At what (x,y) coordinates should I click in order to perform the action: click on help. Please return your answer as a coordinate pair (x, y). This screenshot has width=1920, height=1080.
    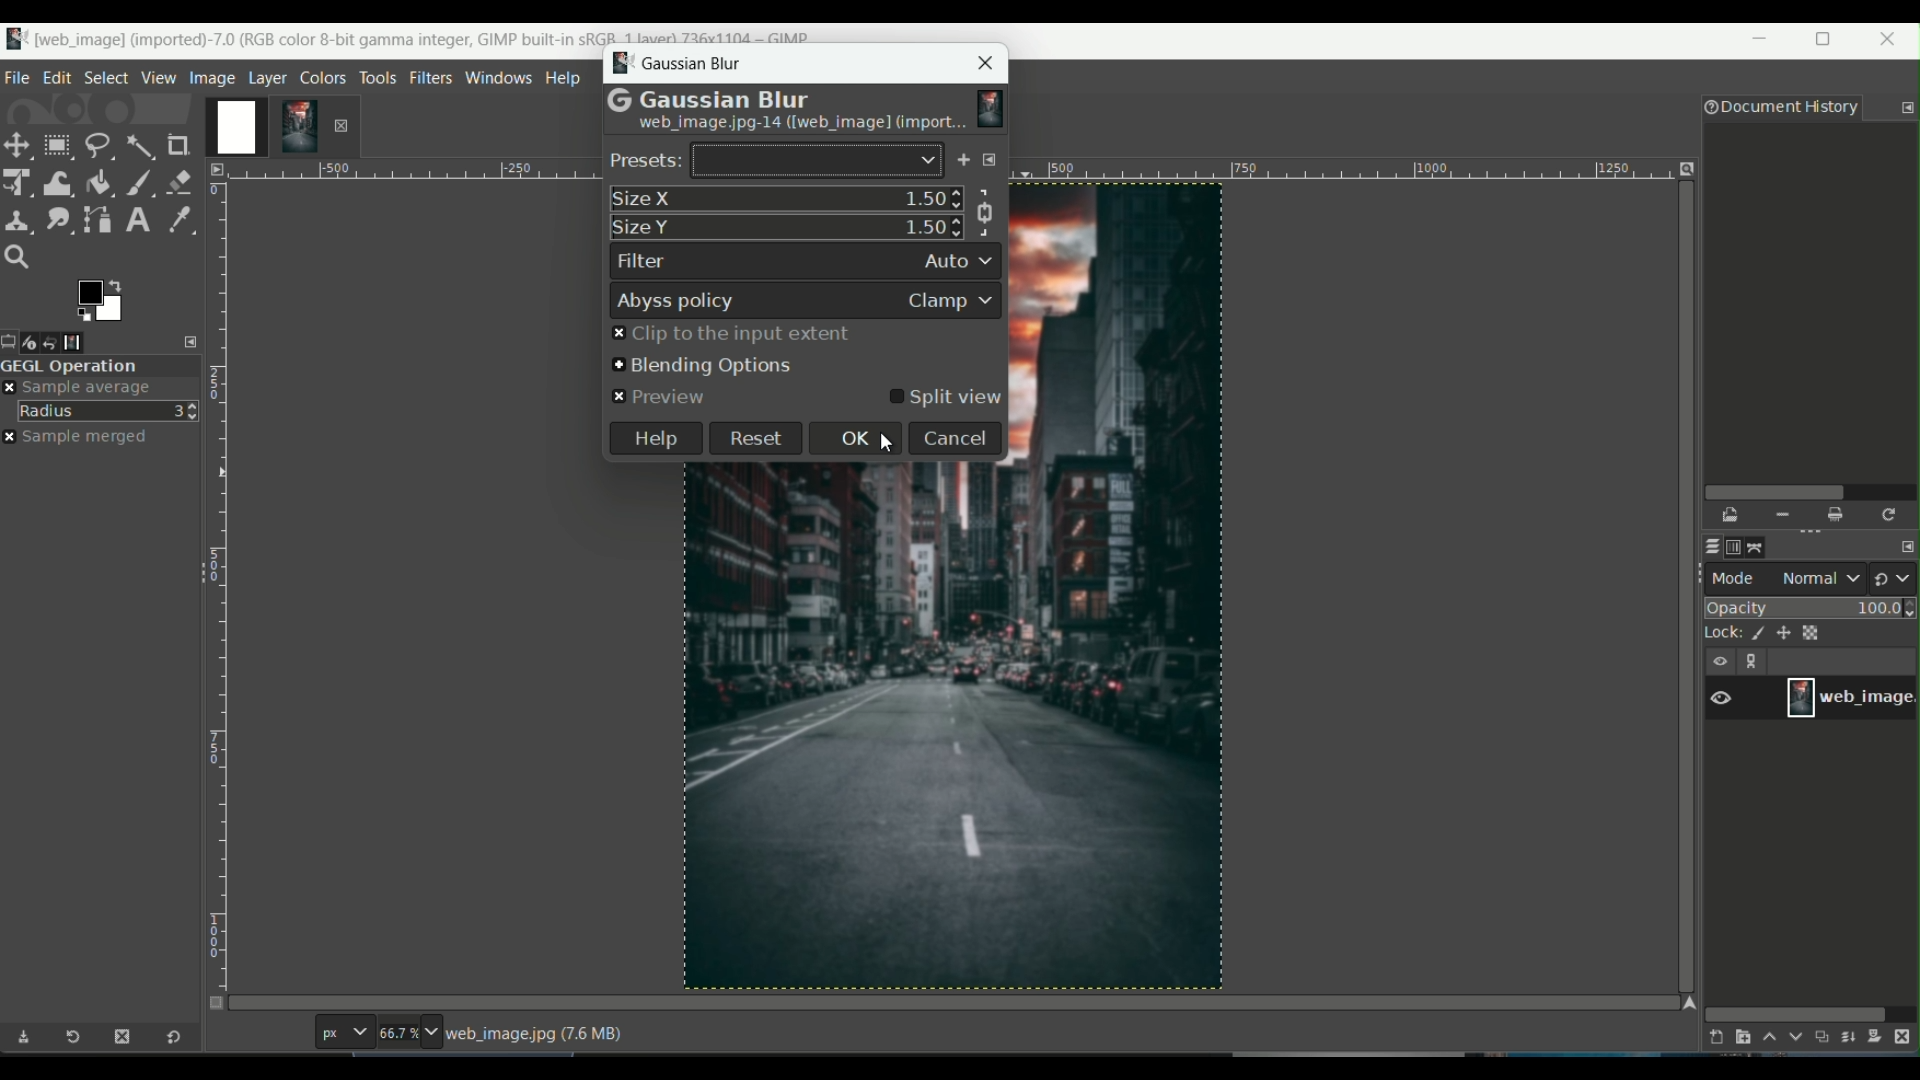
    Looking at the image, I should click on (655, 439).